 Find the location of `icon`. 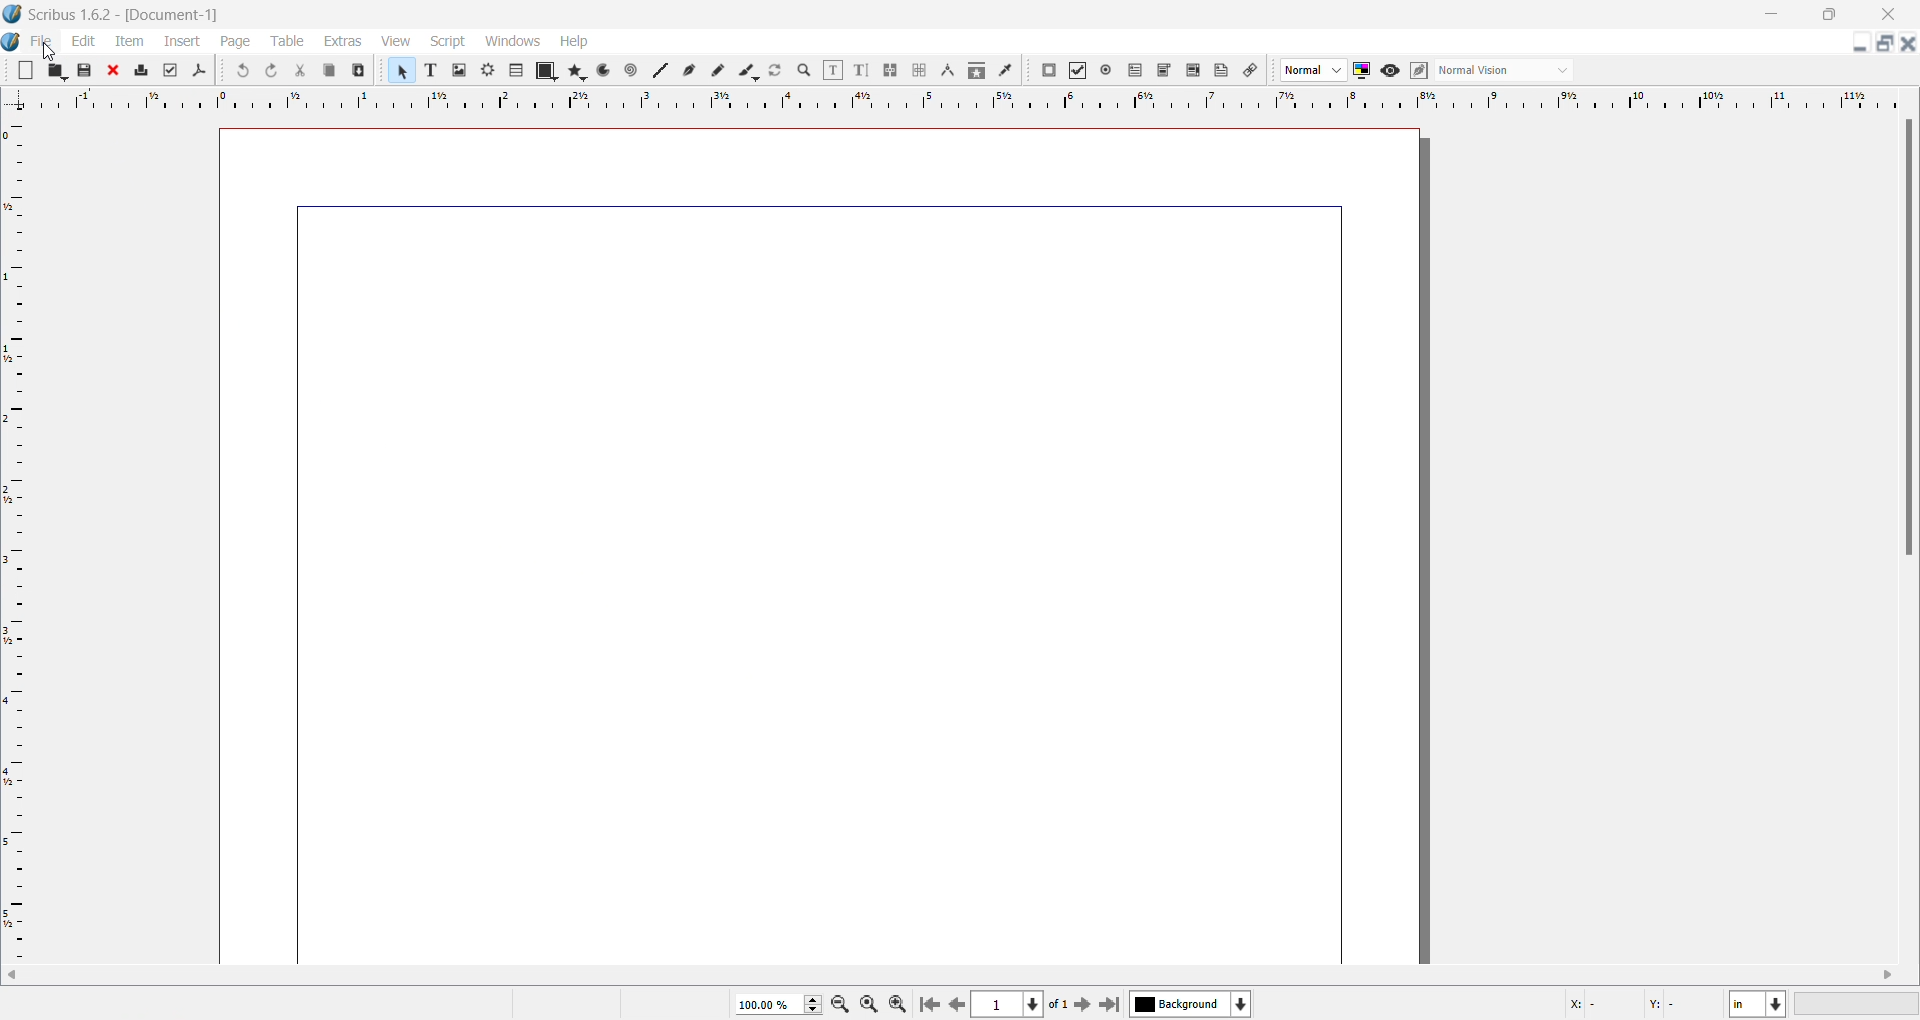

icon is located at coordinates (1045, 72).